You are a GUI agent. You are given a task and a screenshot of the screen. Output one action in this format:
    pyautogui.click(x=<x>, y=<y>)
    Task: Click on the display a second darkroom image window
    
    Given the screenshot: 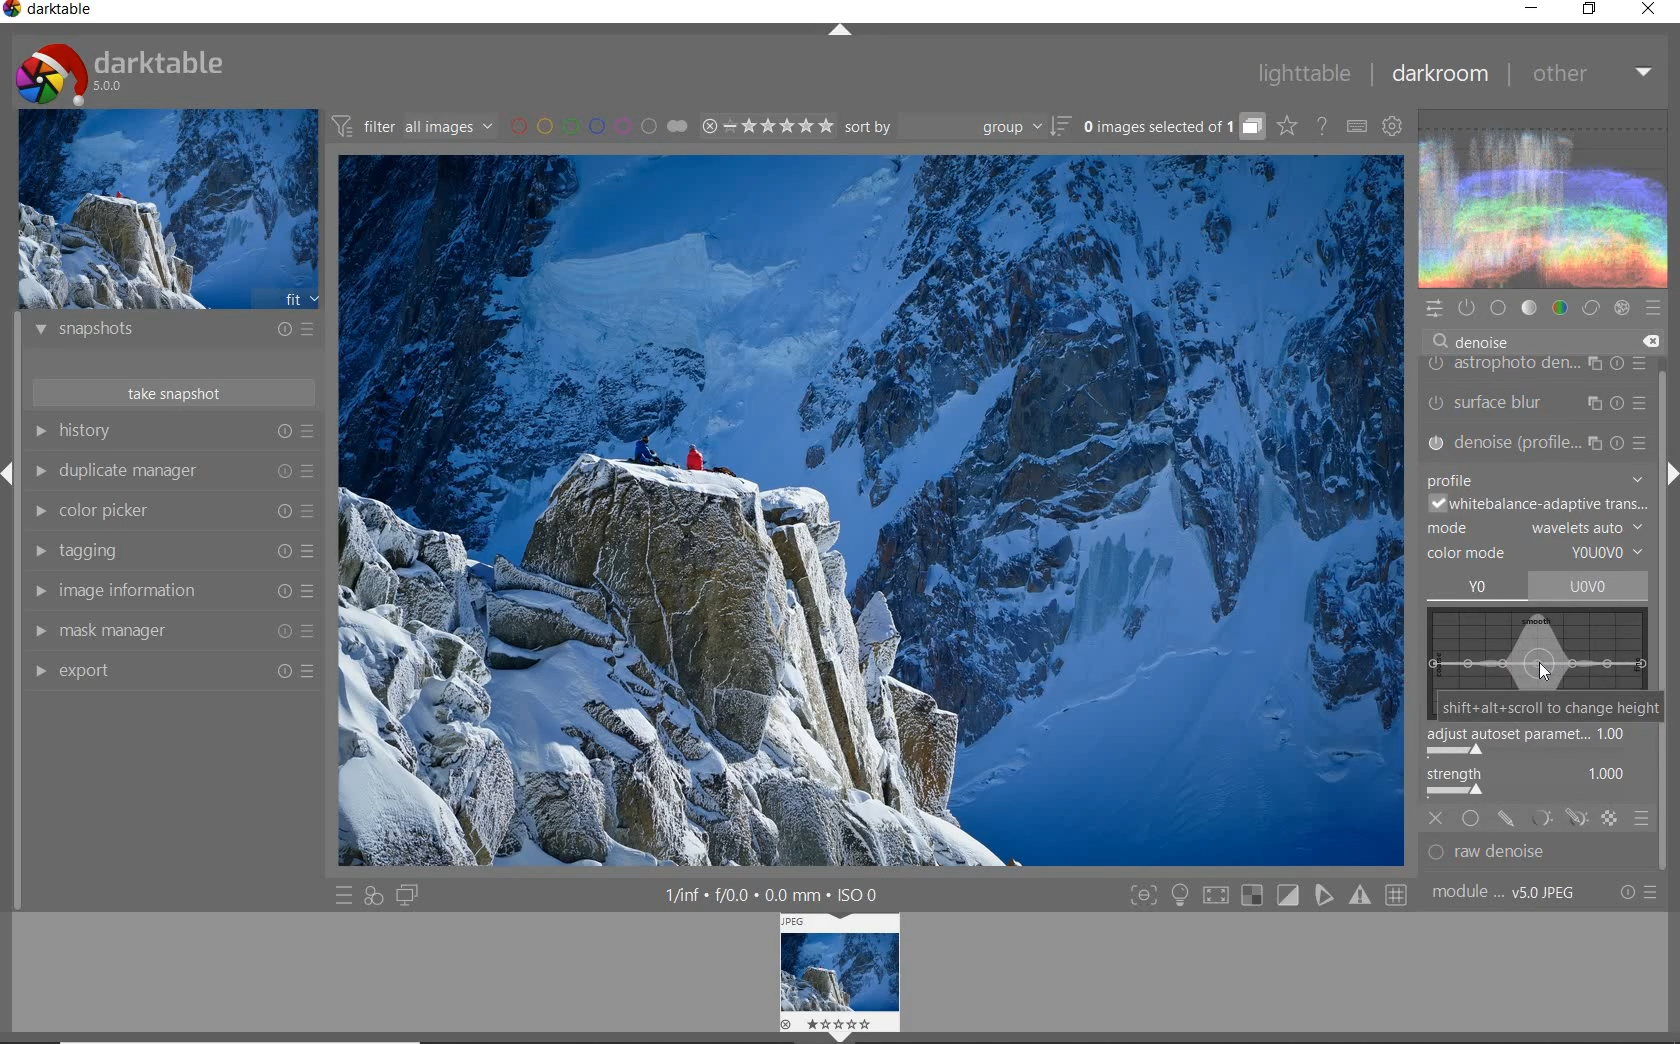 What is the action you would take?
    pyautogui.click(x=407, y=896)
    